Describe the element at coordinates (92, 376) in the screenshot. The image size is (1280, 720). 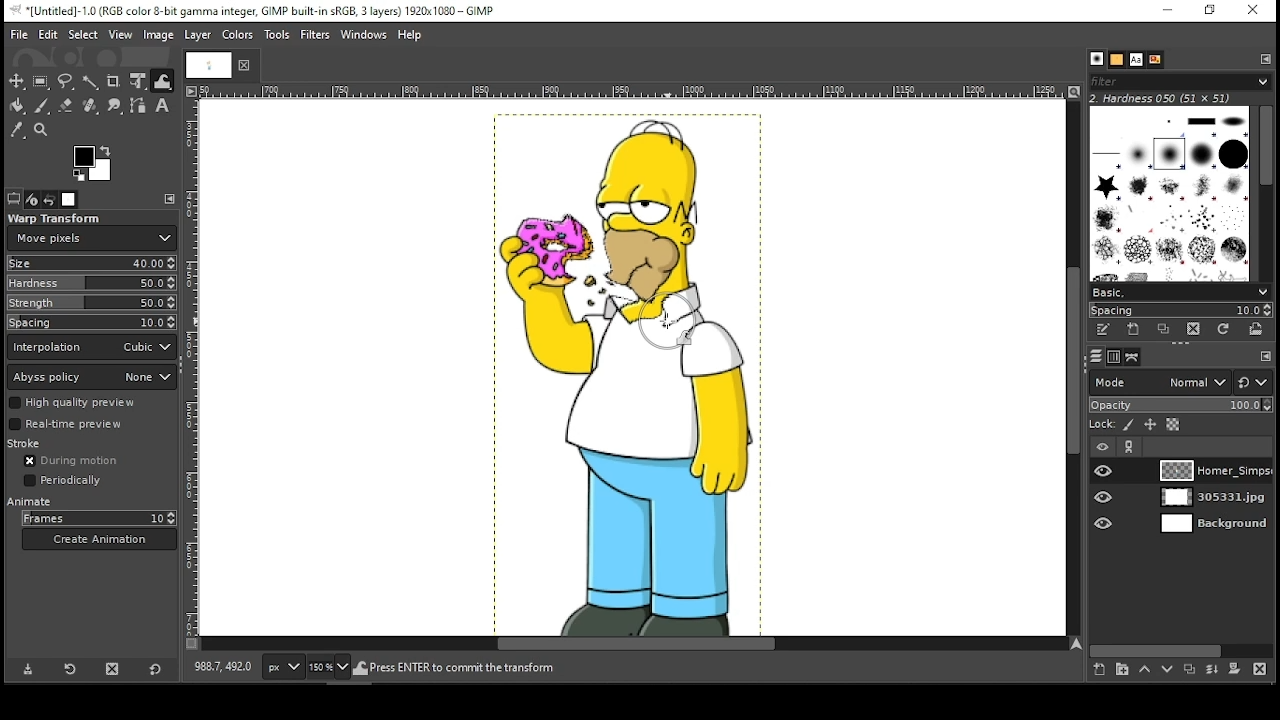
I see `abyss policy` at that location.